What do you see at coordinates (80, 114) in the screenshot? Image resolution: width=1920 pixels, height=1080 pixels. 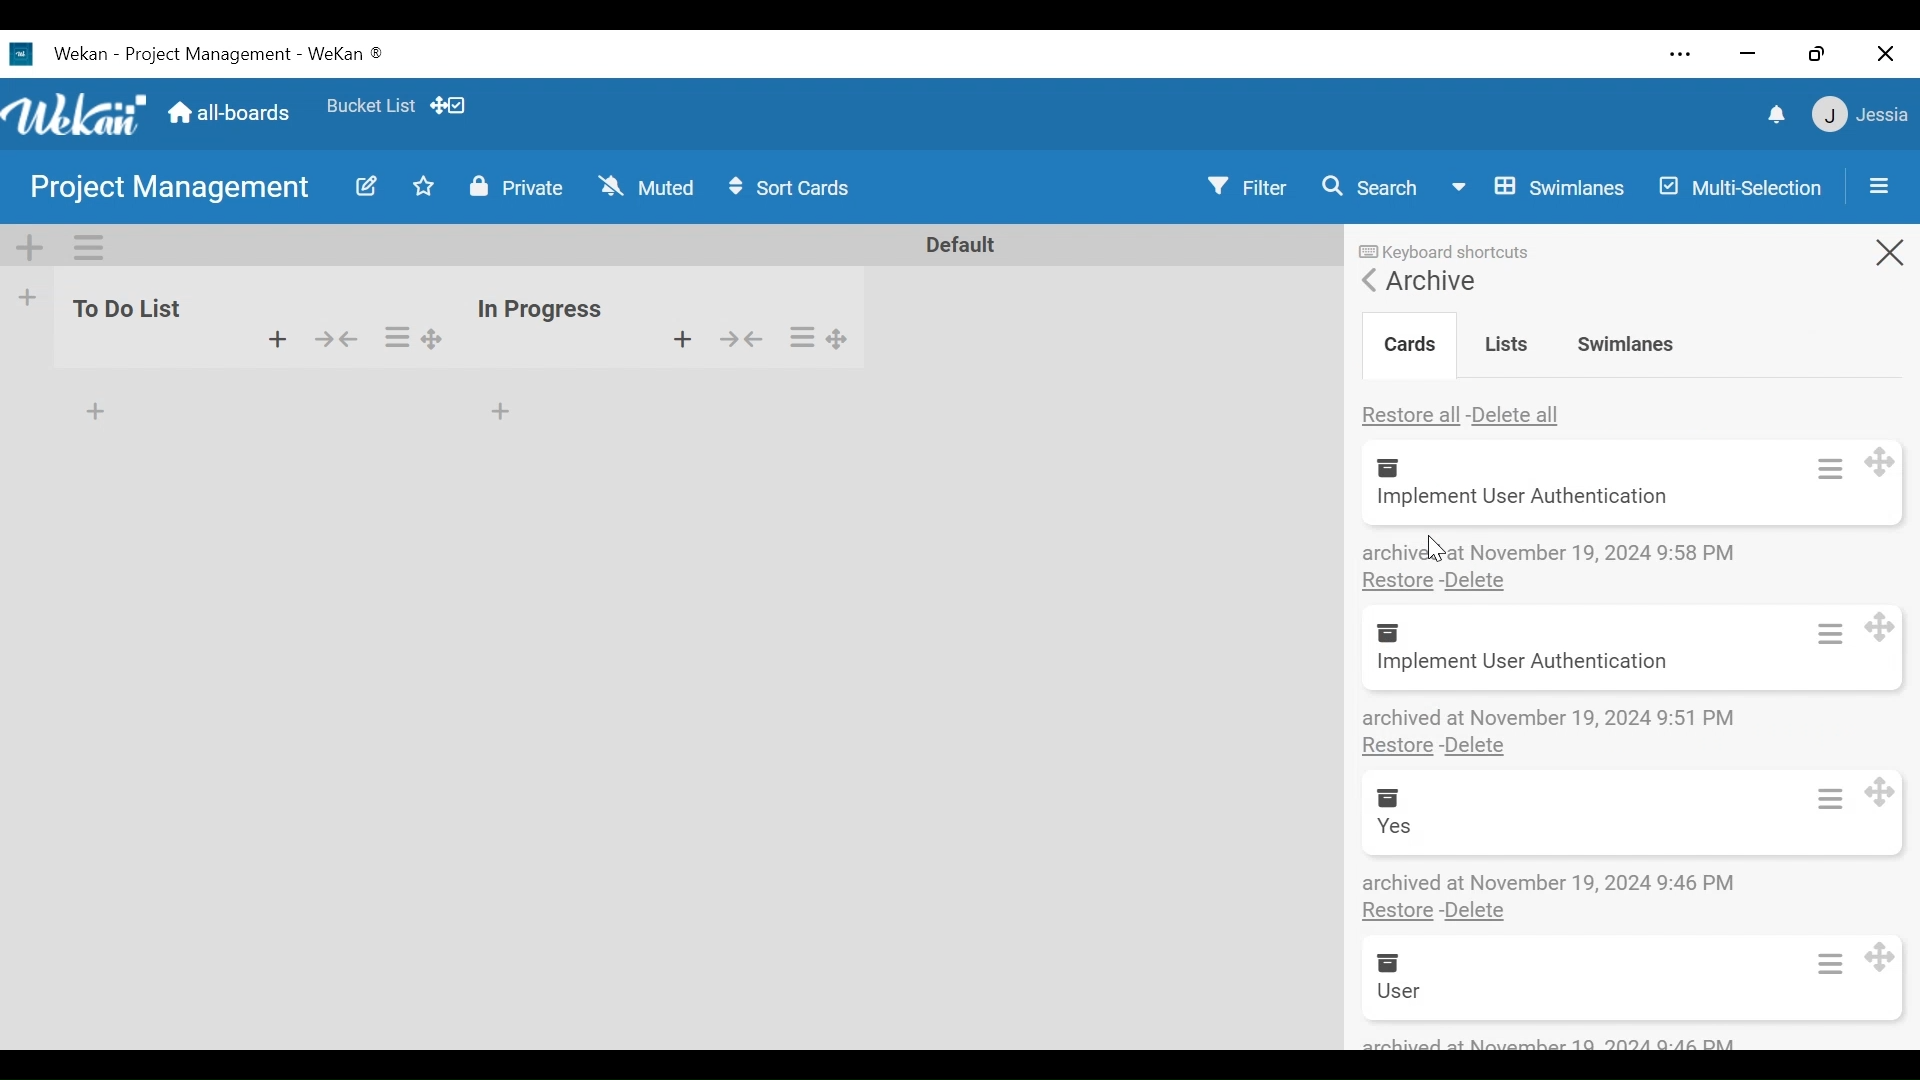 I see `Wekan Icon` at bounding box center [80, 114].